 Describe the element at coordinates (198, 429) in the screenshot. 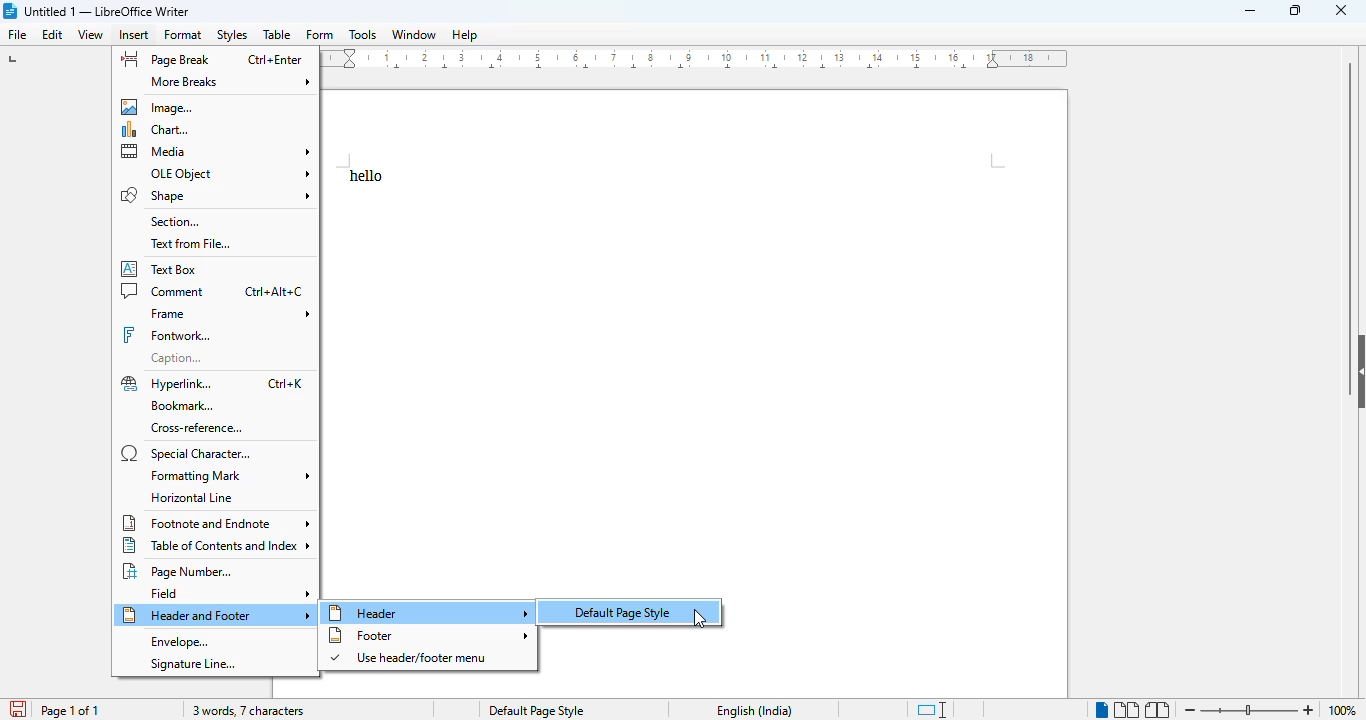

I see `cross-reference` at that location.